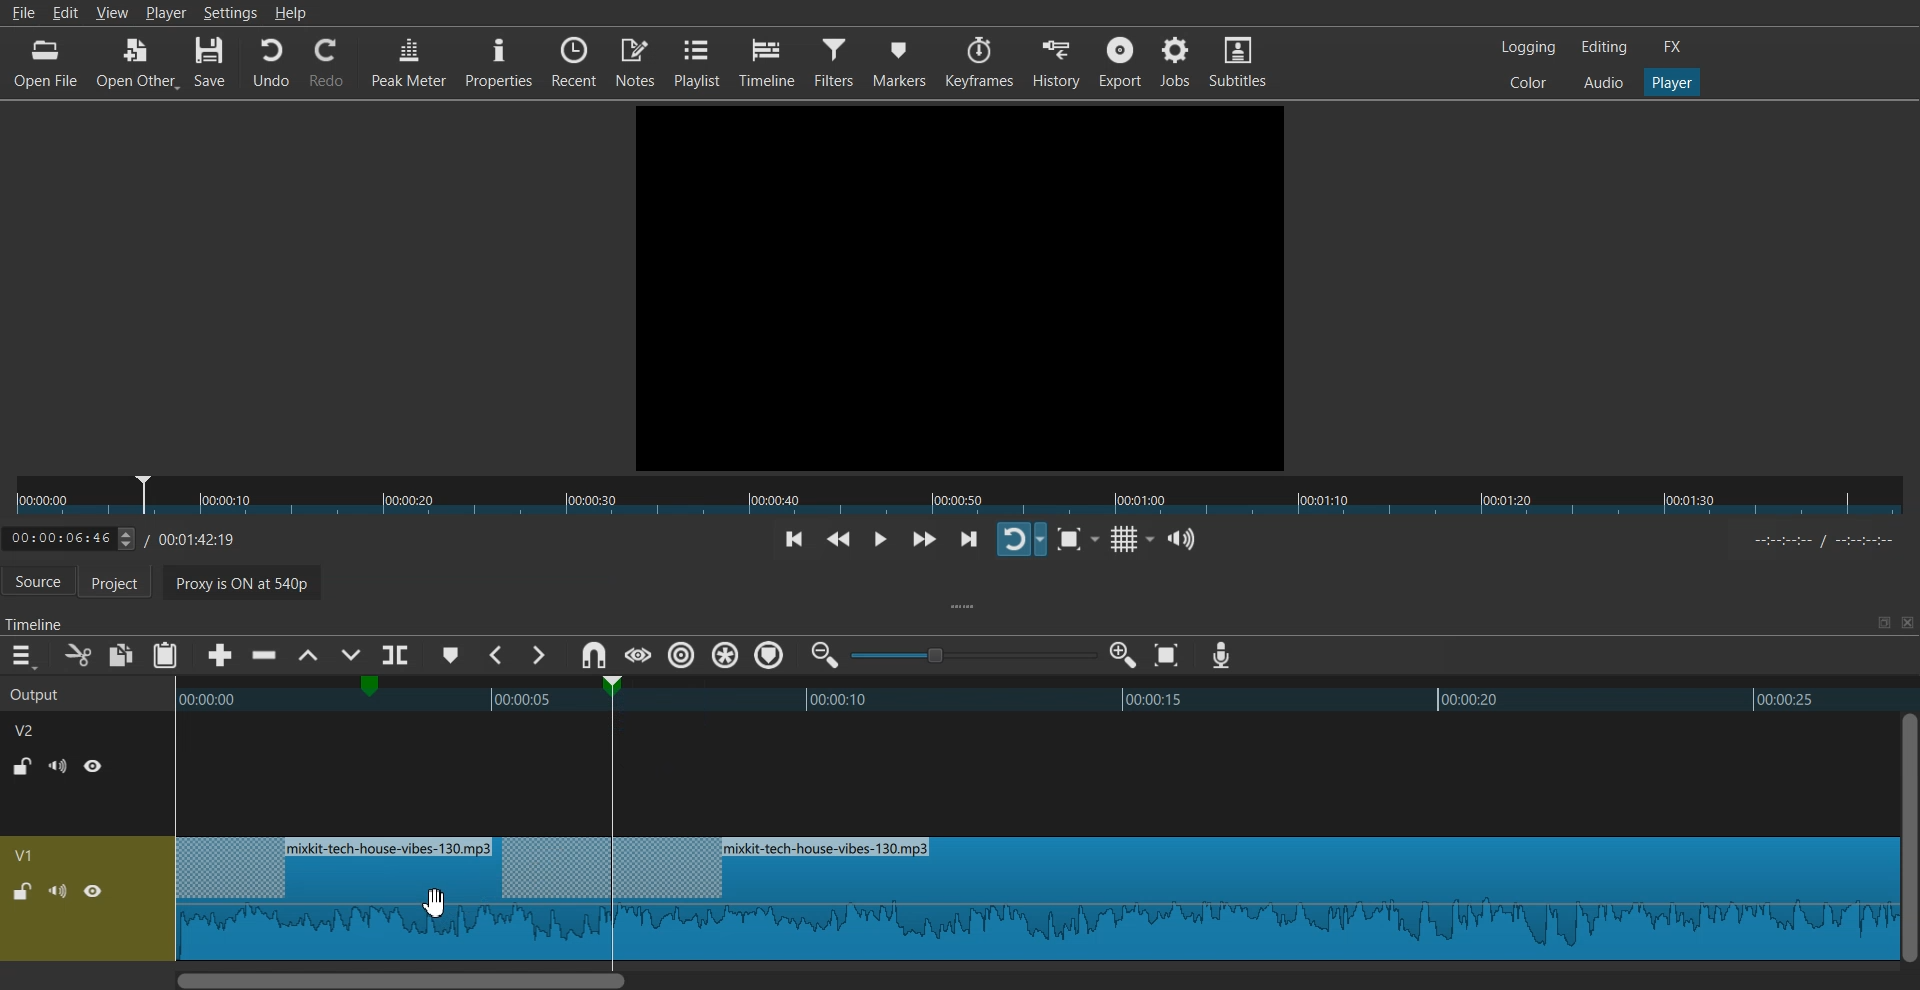 The width and height of the screenshot is (1920, 990). I want to click on Zoom adjuster toggle, so click(973, 655).